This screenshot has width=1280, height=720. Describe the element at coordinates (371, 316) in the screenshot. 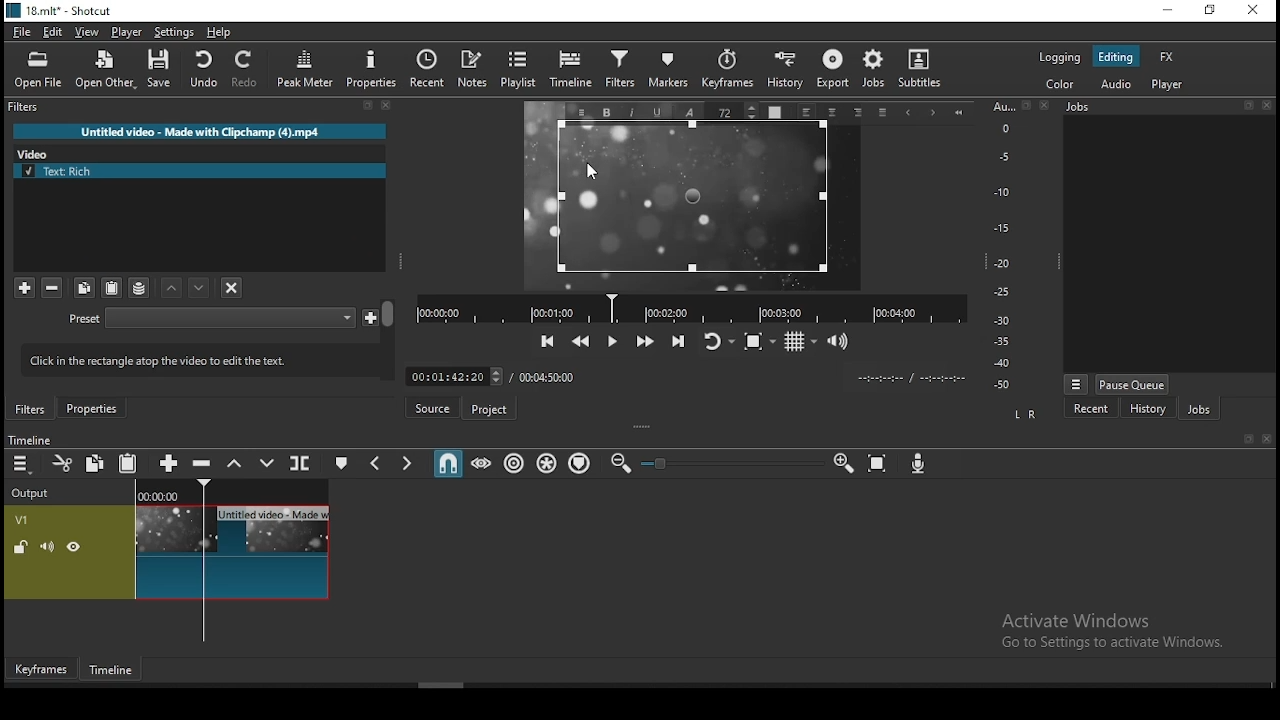

I see `Save custom preset` at that location.